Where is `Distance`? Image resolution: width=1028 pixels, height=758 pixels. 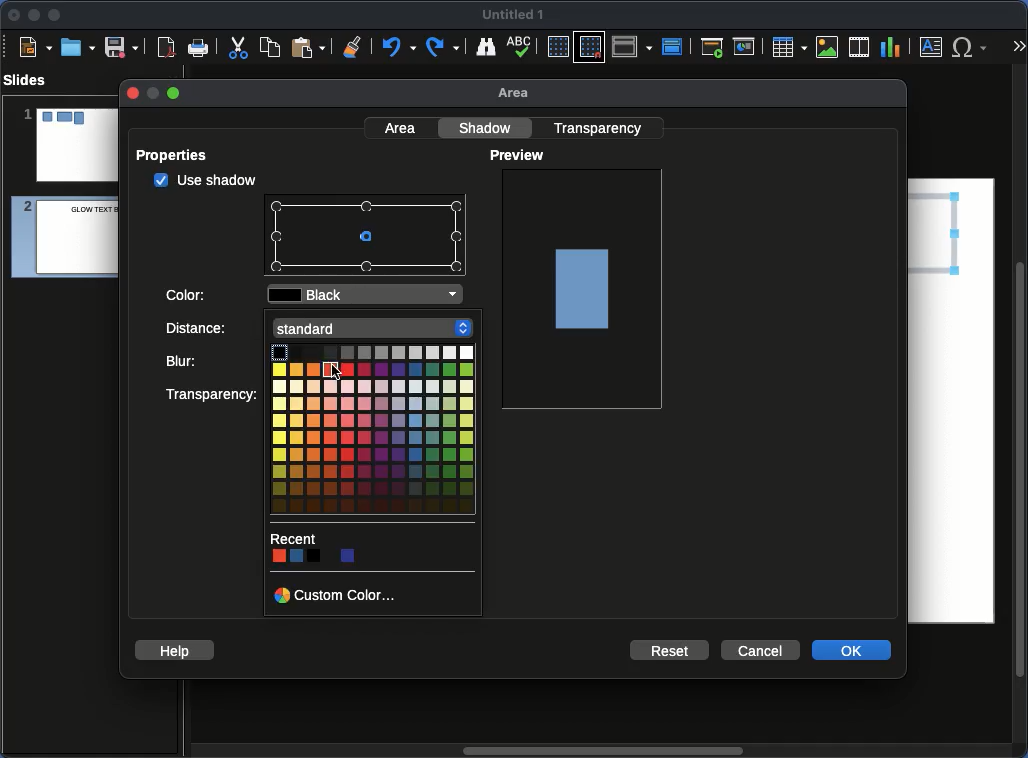 Distance is located at coordinates (215, 331).